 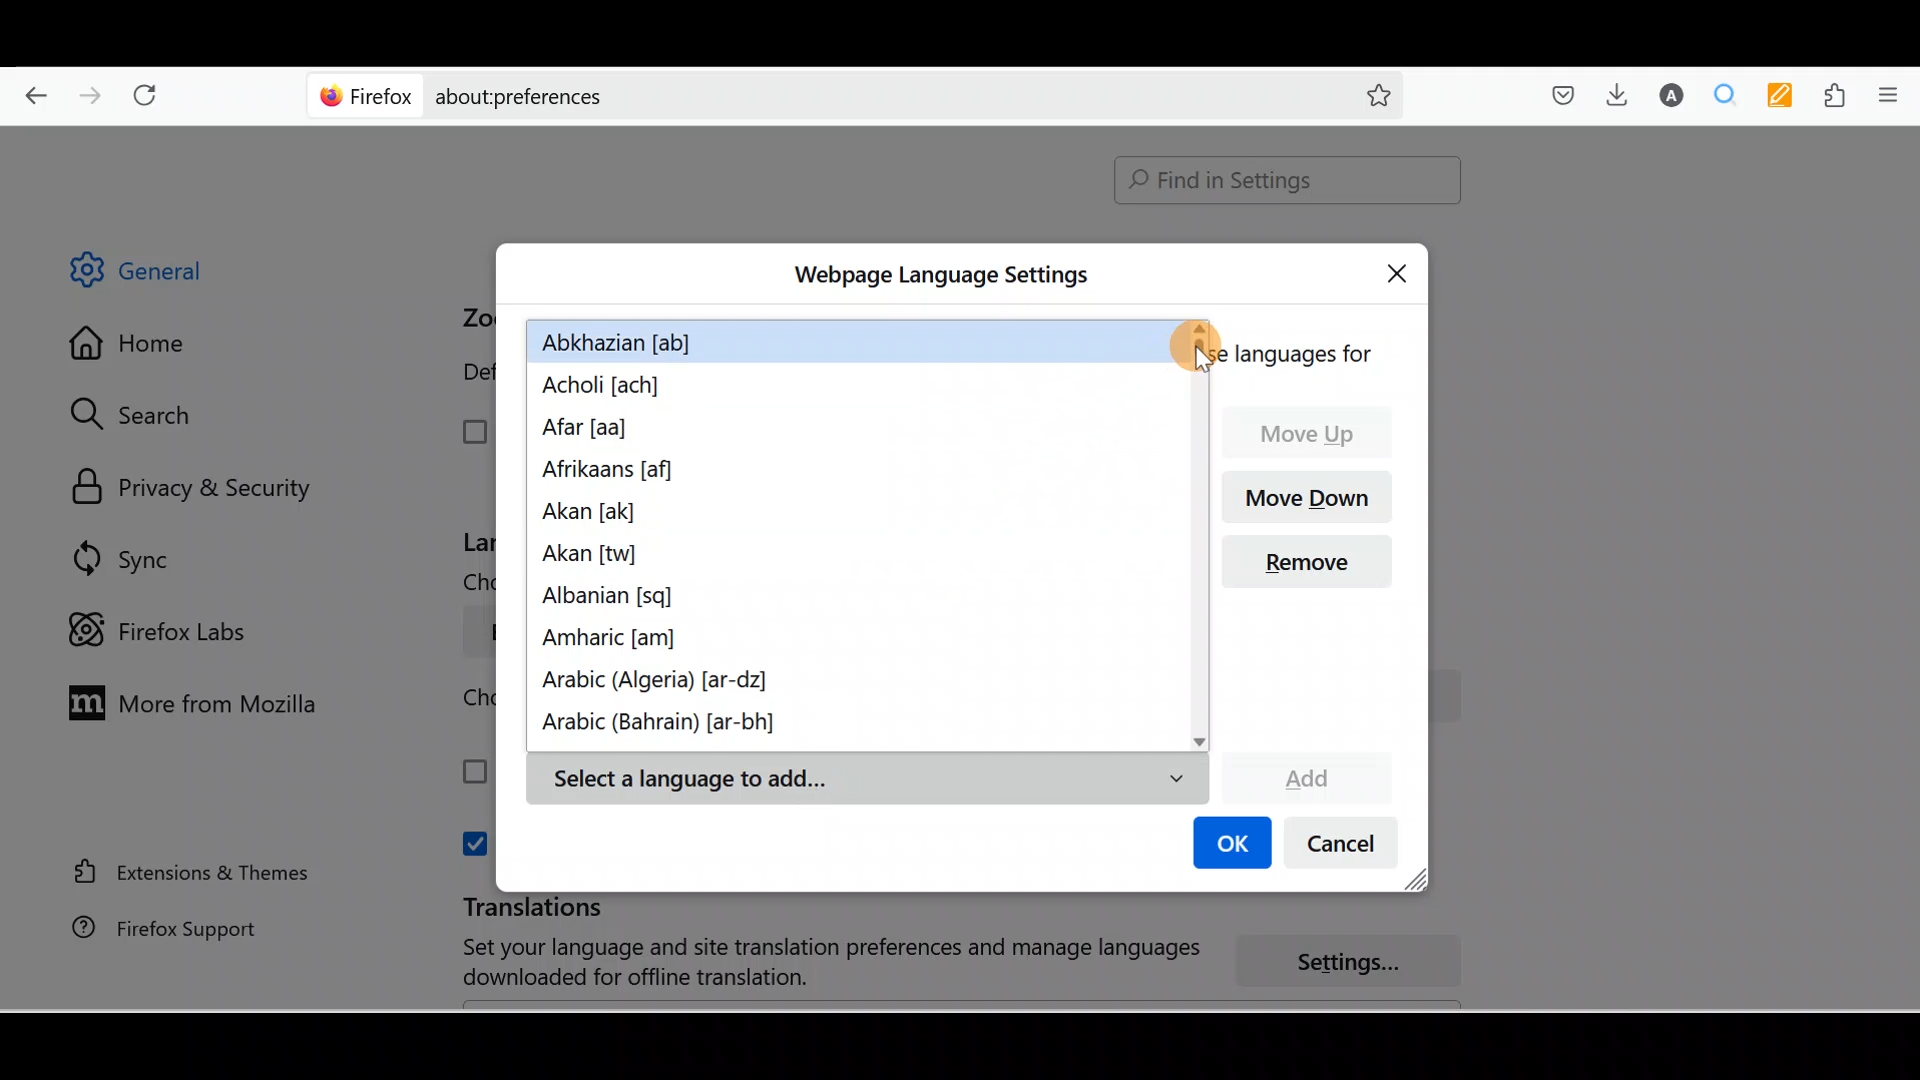 What do you see at coordinates (1315, 495) in the screenshot?
I see `Move Down` at bounding box center [1315, 495].